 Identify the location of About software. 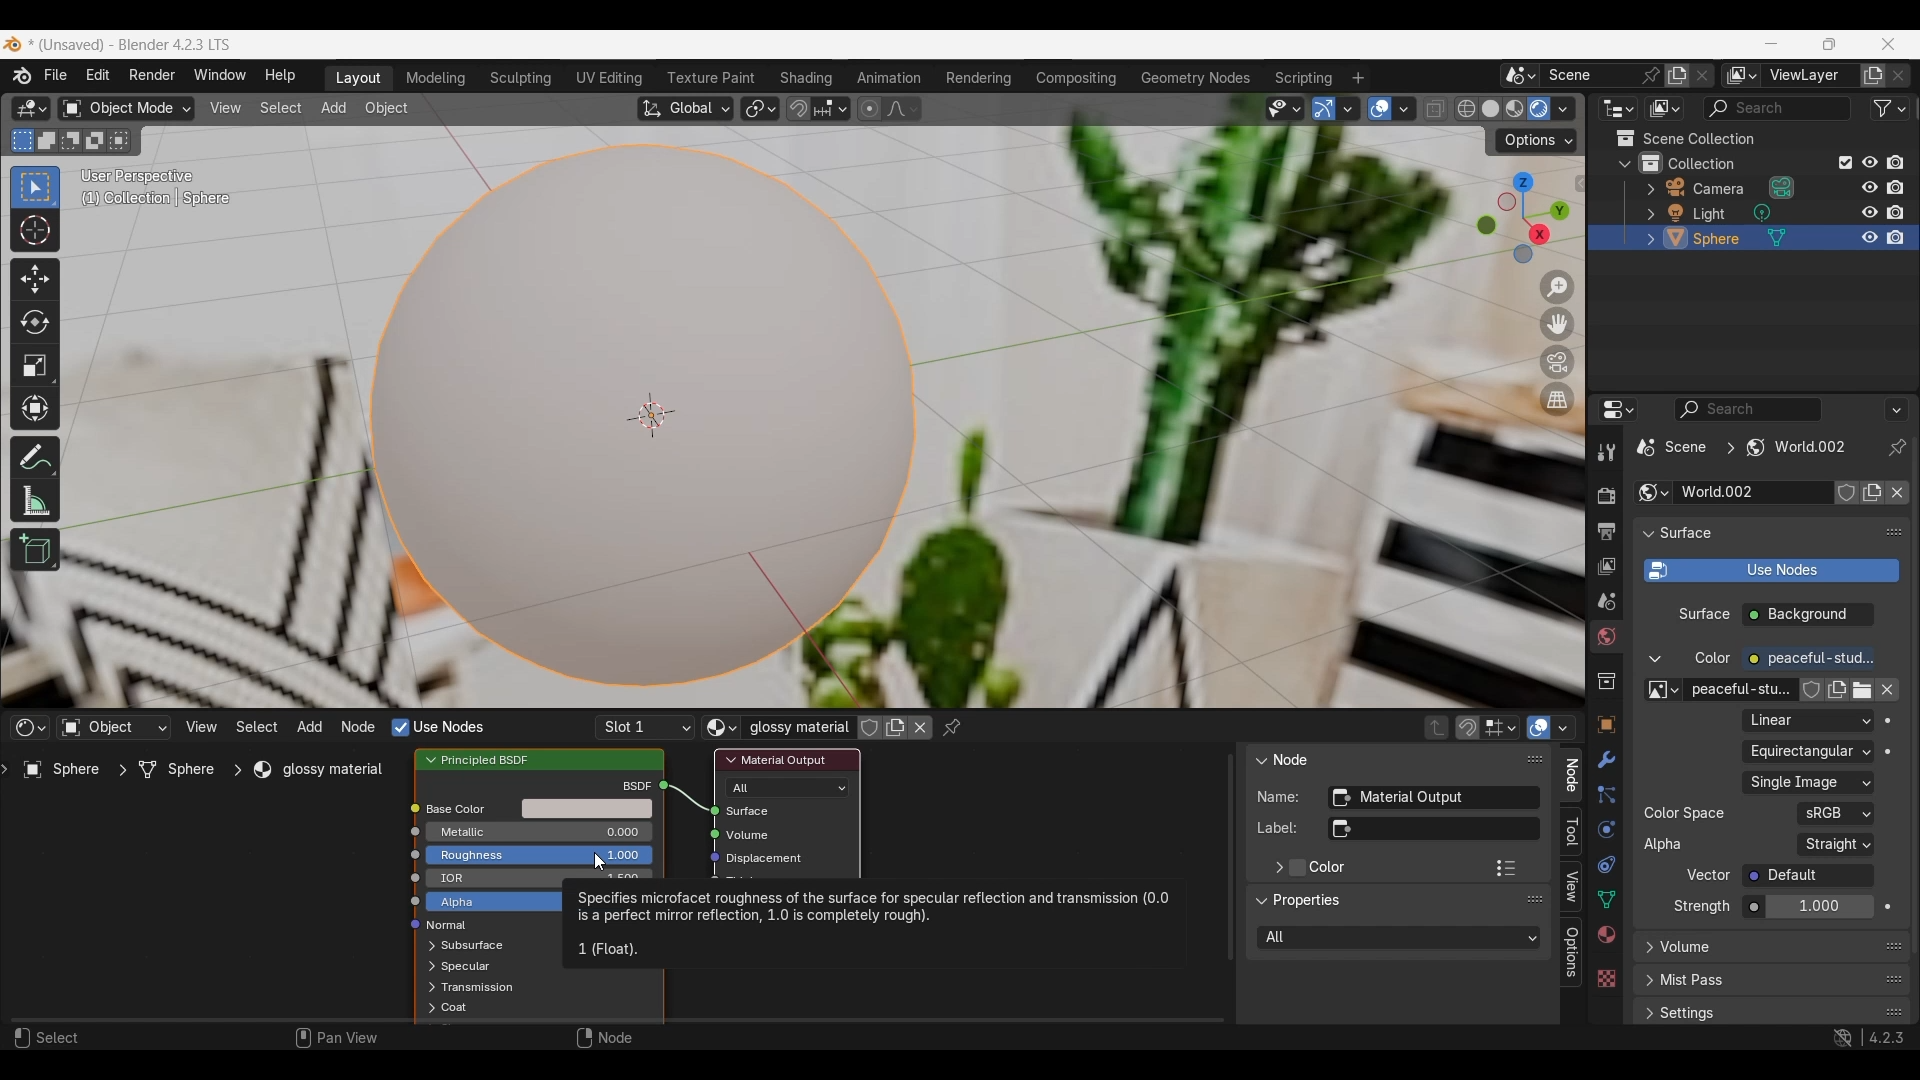
(21, 76).